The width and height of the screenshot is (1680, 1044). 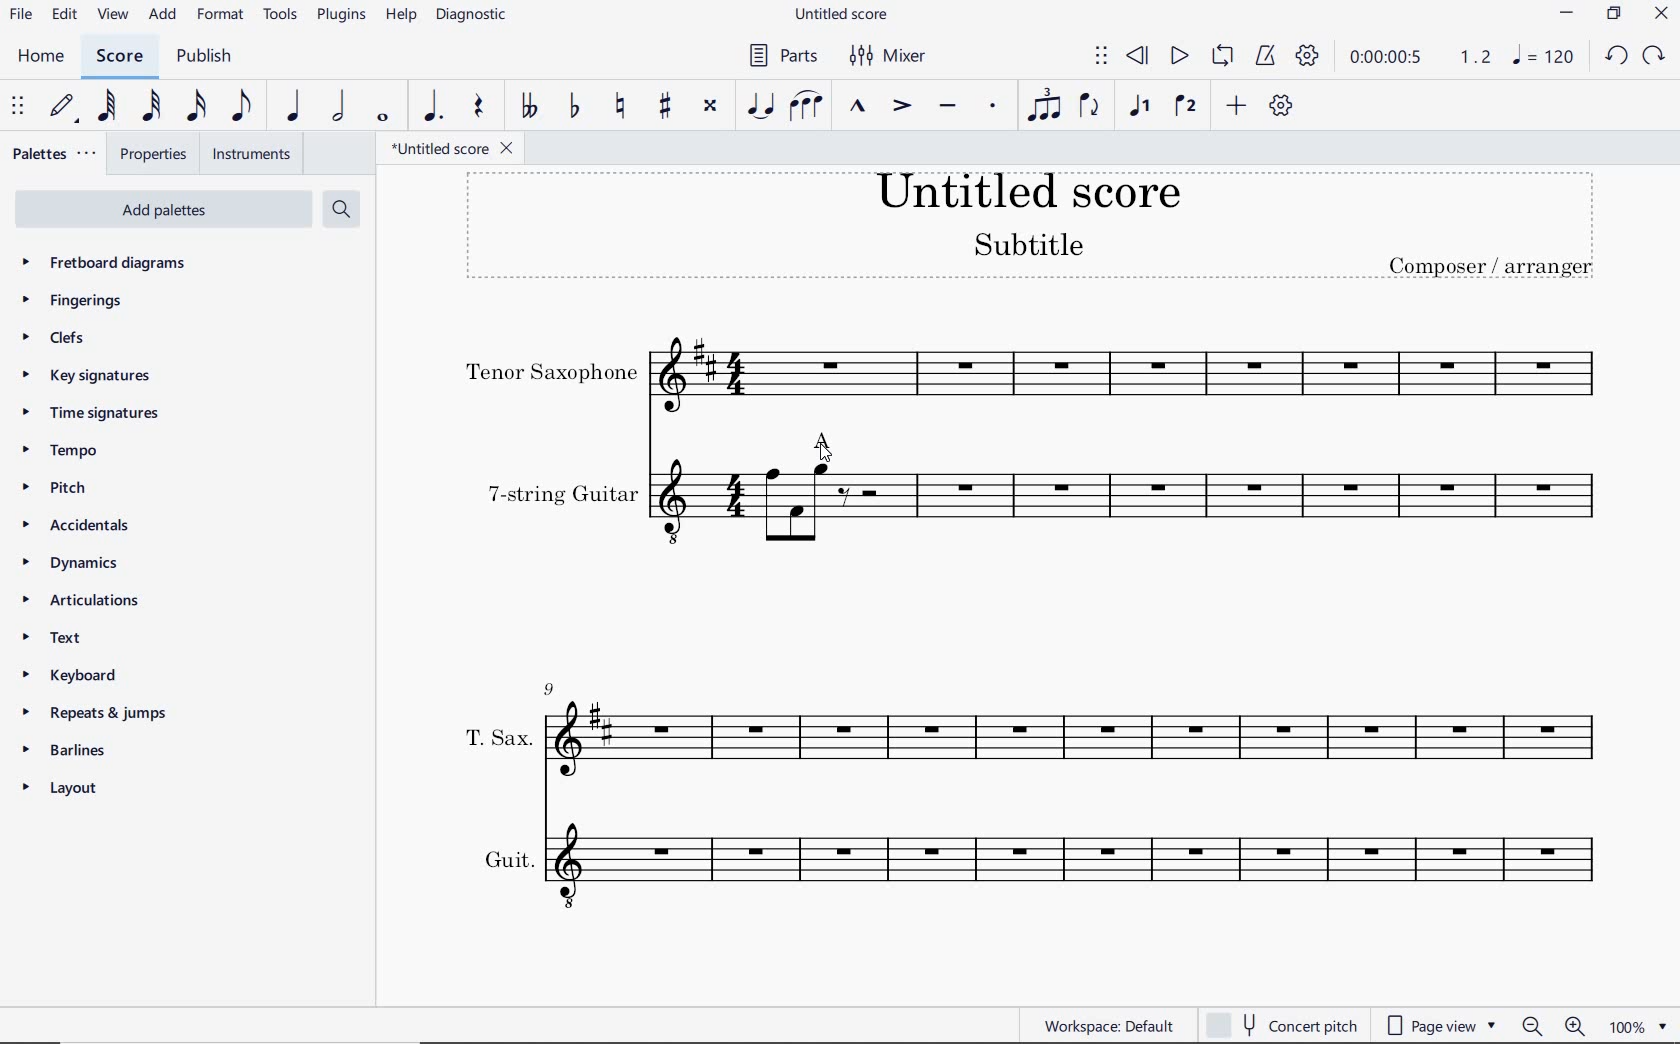 I want to click on PAGE VIEW, so click(x=1444, y=1023).